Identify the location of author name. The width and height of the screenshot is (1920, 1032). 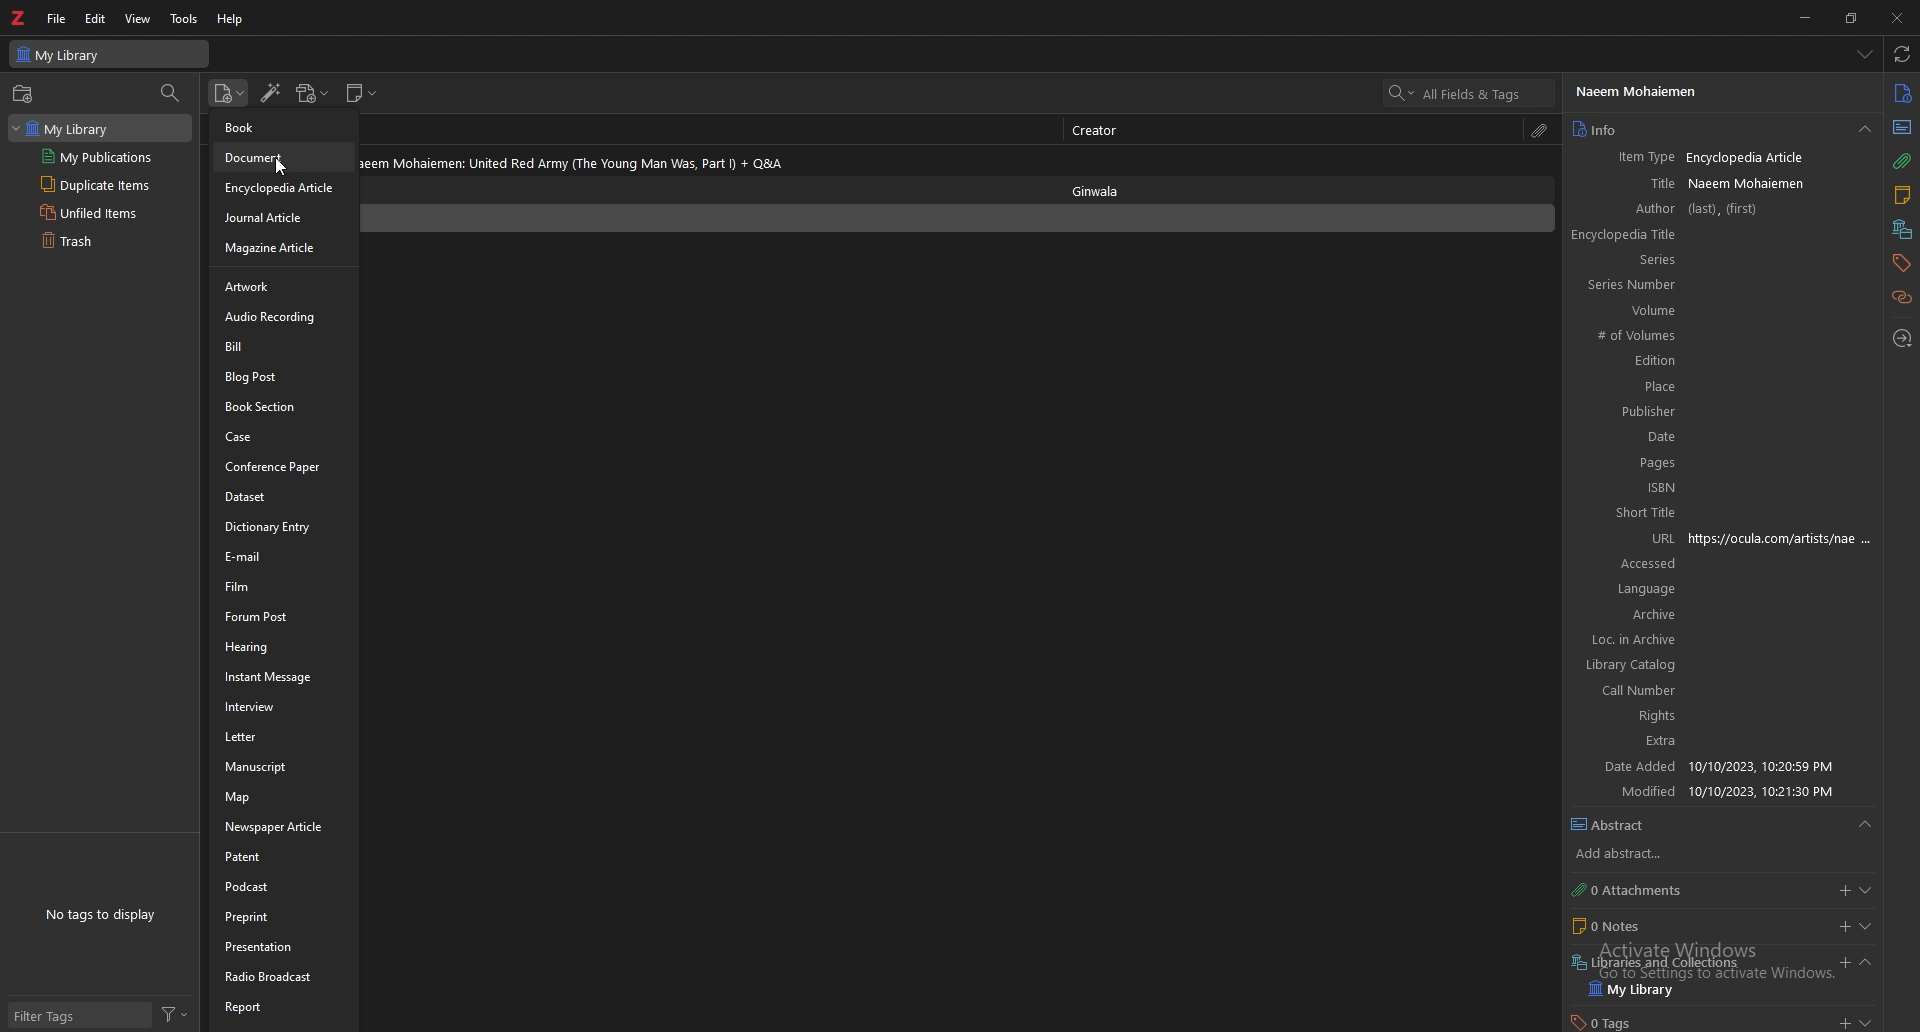
(1717, 91).